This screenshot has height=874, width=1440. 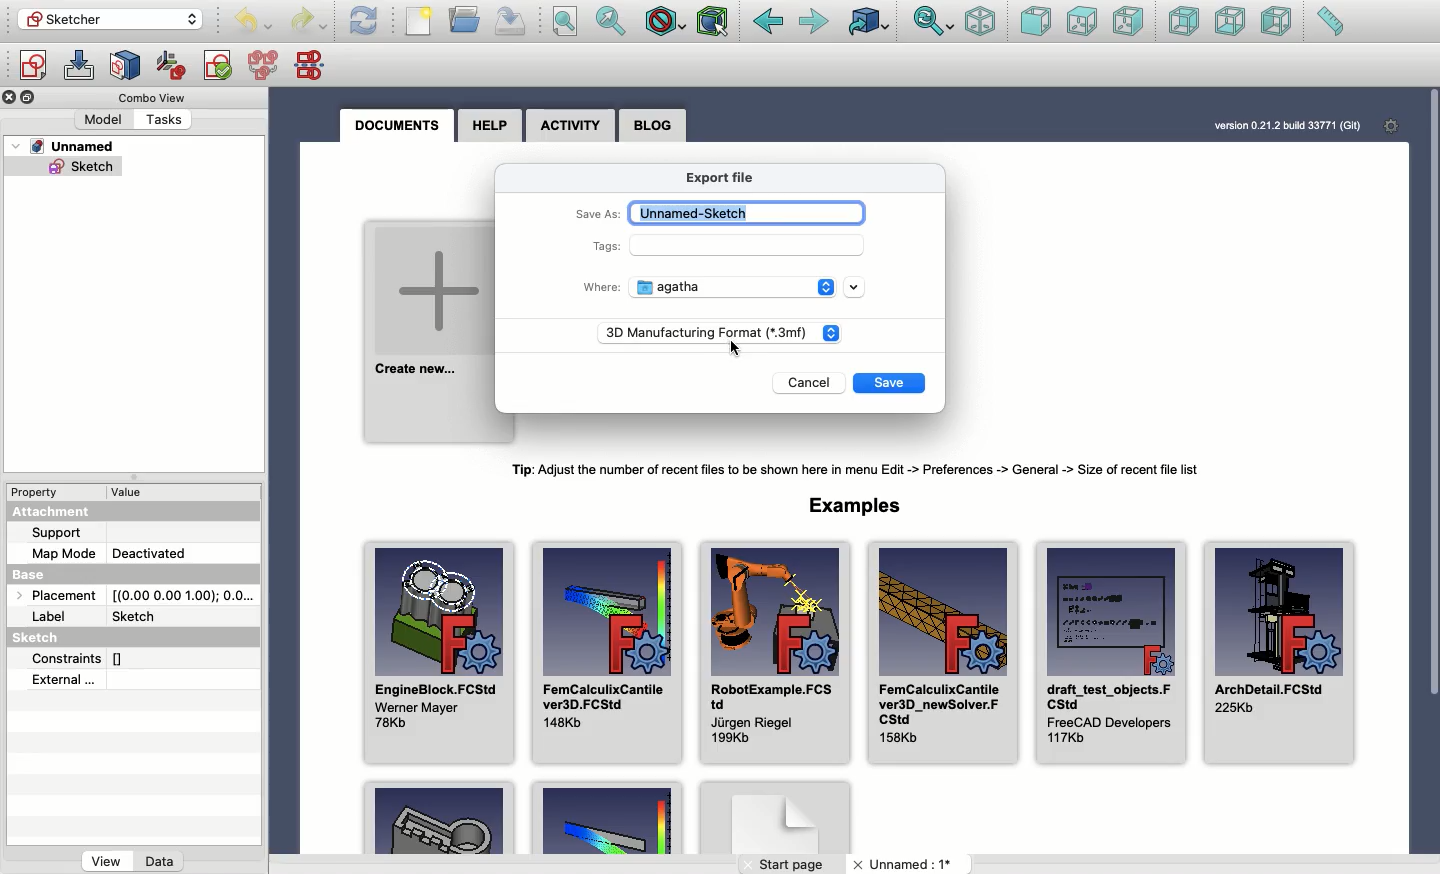 What do you see at coordinates (751, 245) in the screenshot?
I see `Input` at bounding box center [751, 245].